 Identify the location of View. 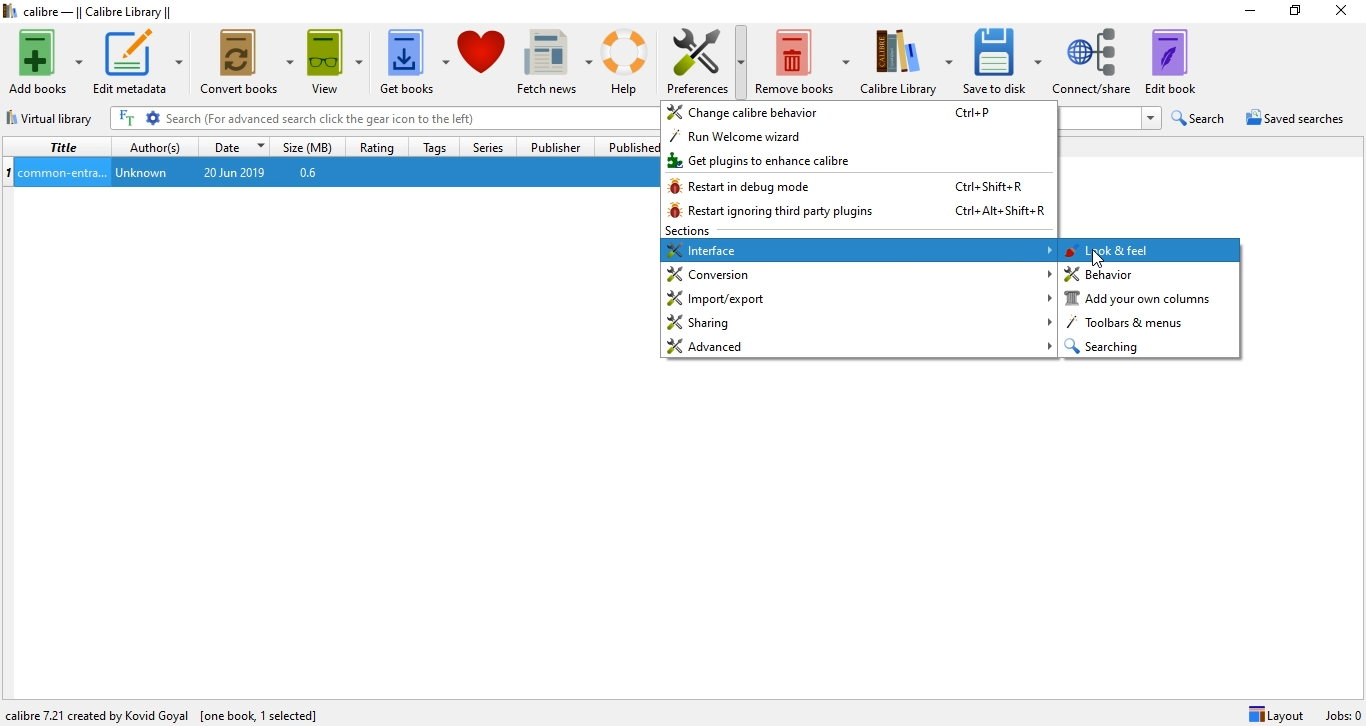
(332, 57).